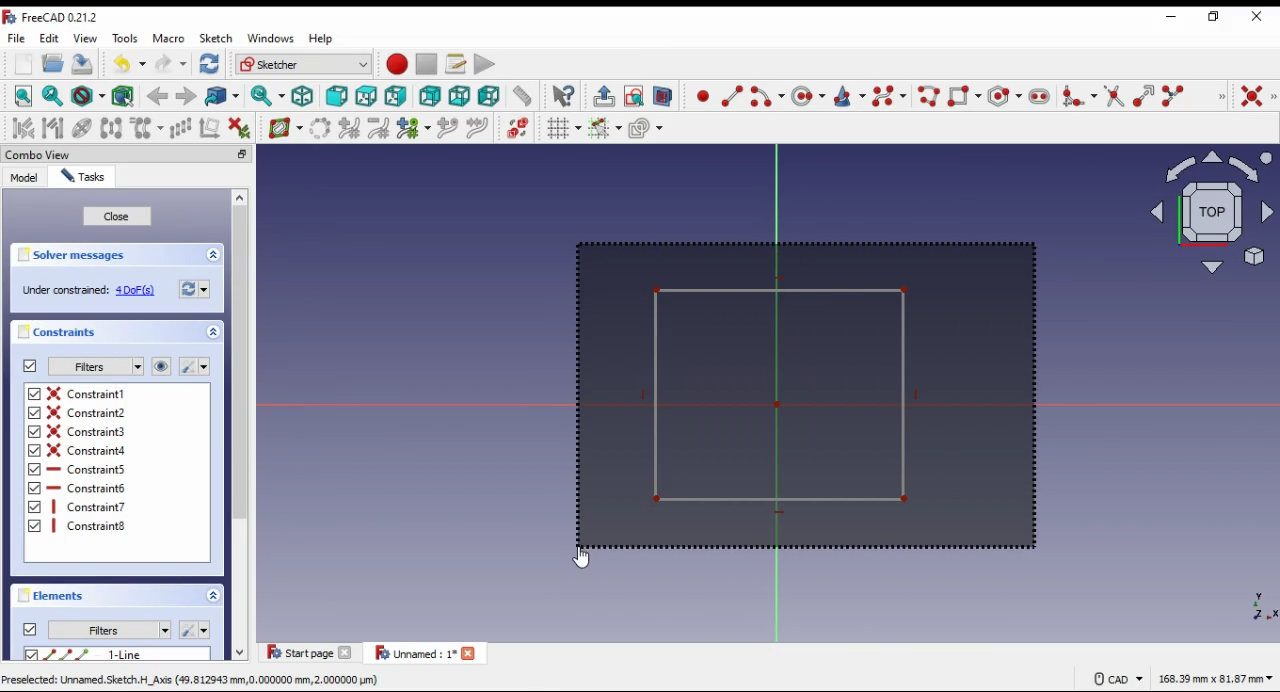 The width and height of the screenshot is (1280, 692). I want to click on canvas size, so click(1216, 677).